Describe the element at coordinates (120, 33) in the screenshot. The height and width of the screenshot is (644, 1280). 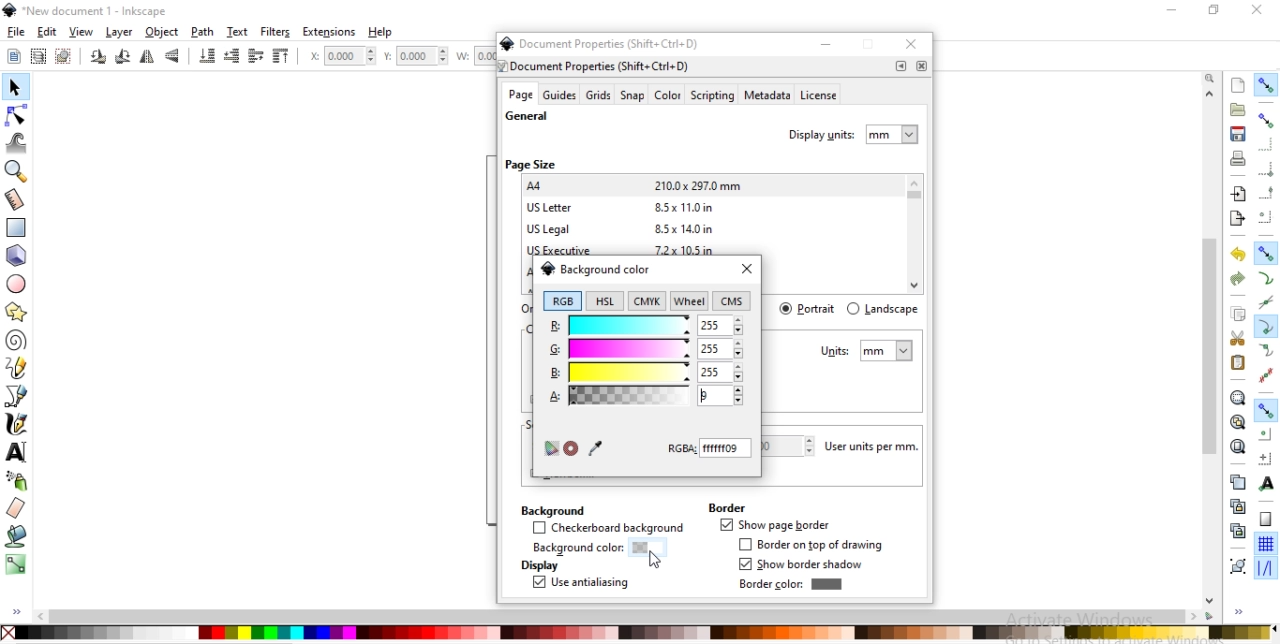
I see `layer` at that location.